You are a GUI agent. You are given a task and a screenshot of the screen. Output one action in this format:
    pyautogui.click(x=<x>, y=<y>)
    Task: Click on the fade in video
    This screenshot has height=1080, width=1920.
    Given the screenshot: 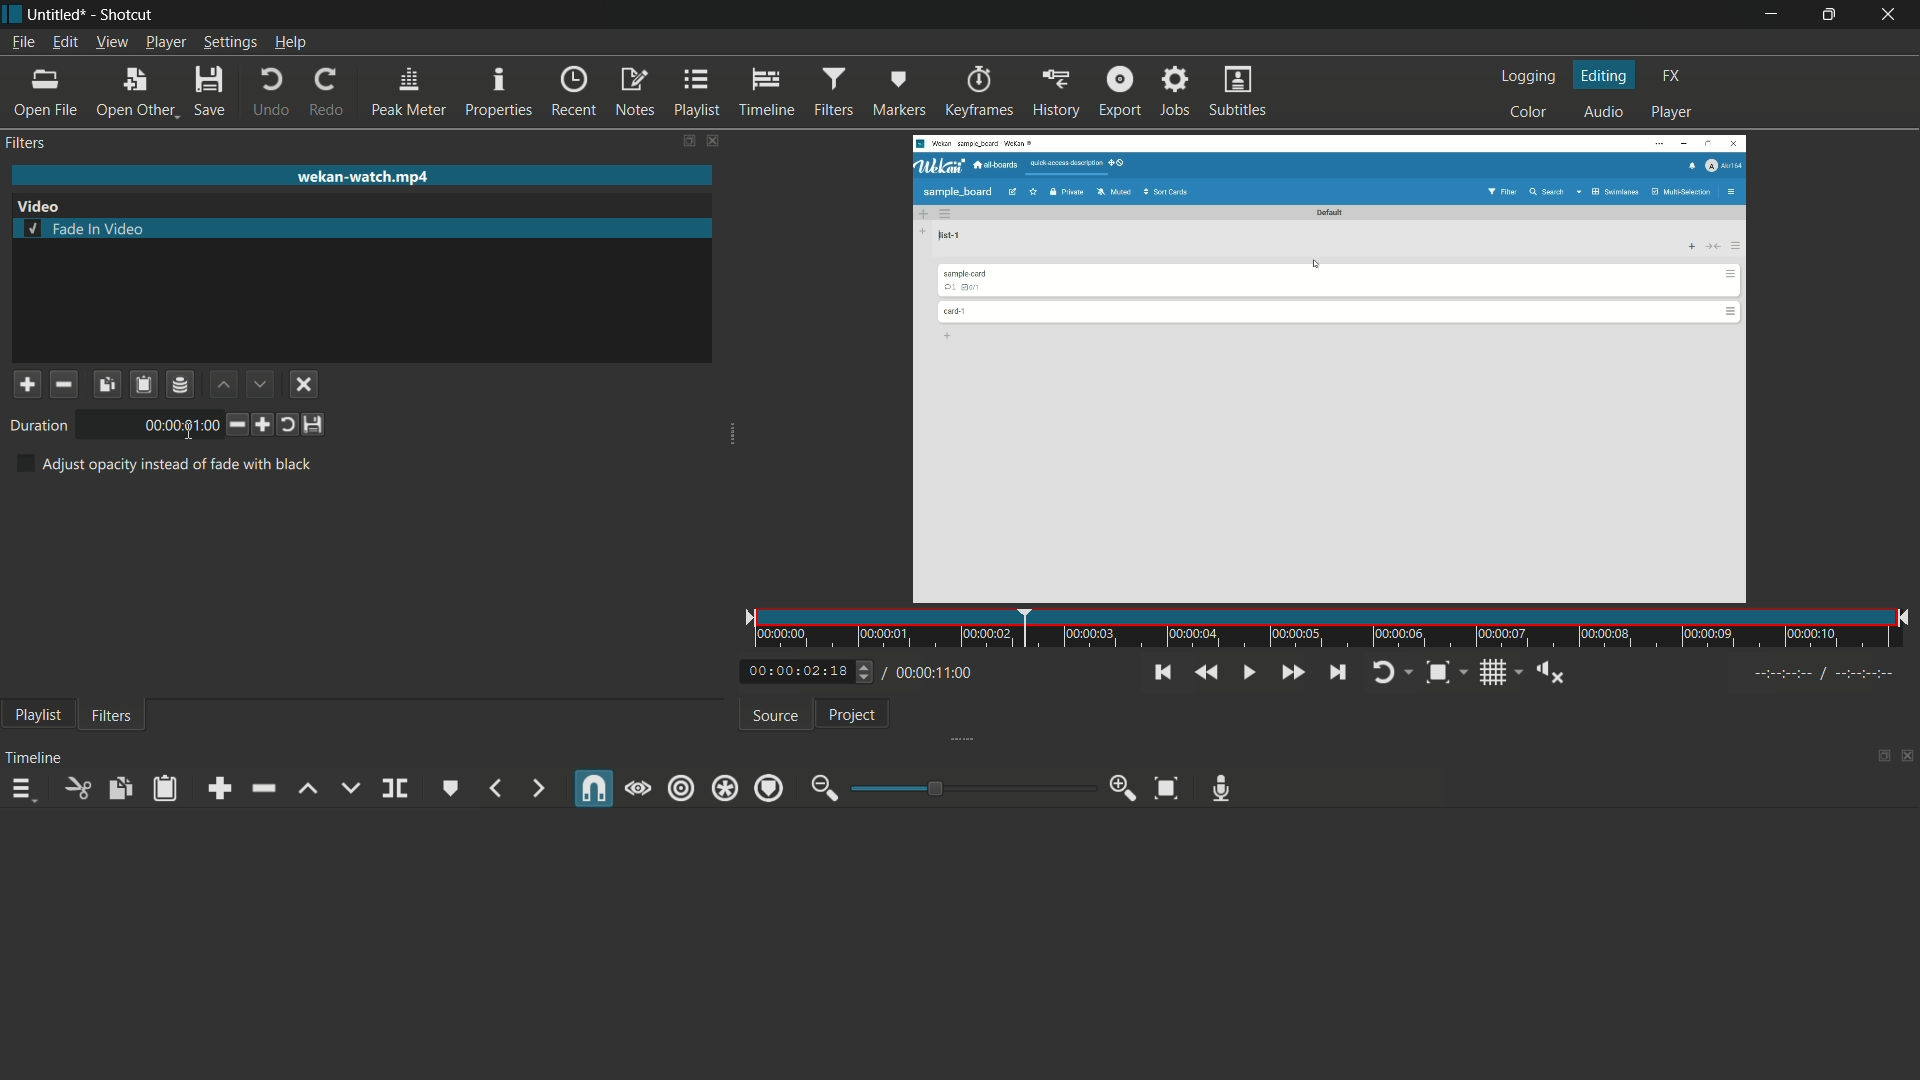 What is the action you would take?
    pyautogui.click(x=87, y=228)
    